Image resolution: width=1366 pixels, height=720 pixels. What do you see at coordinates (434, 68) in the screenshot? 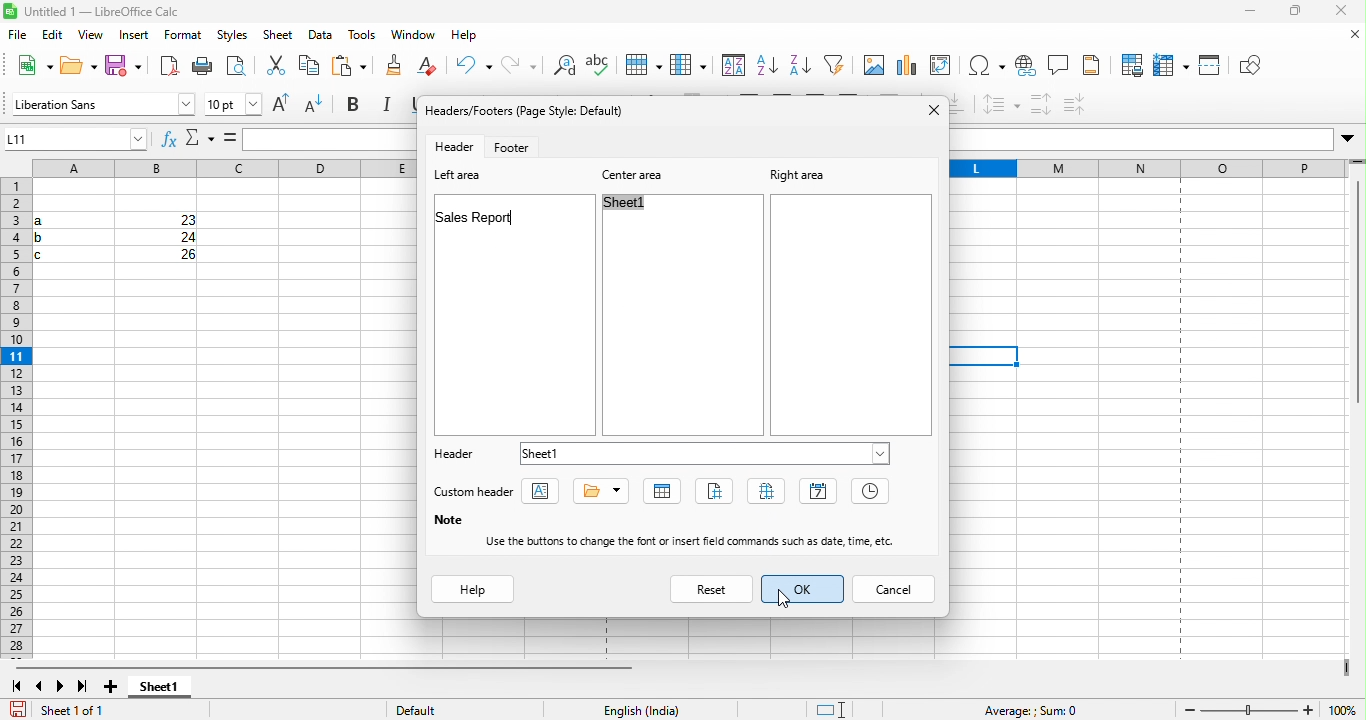
I see `undo` at bounding box center [434, 68].